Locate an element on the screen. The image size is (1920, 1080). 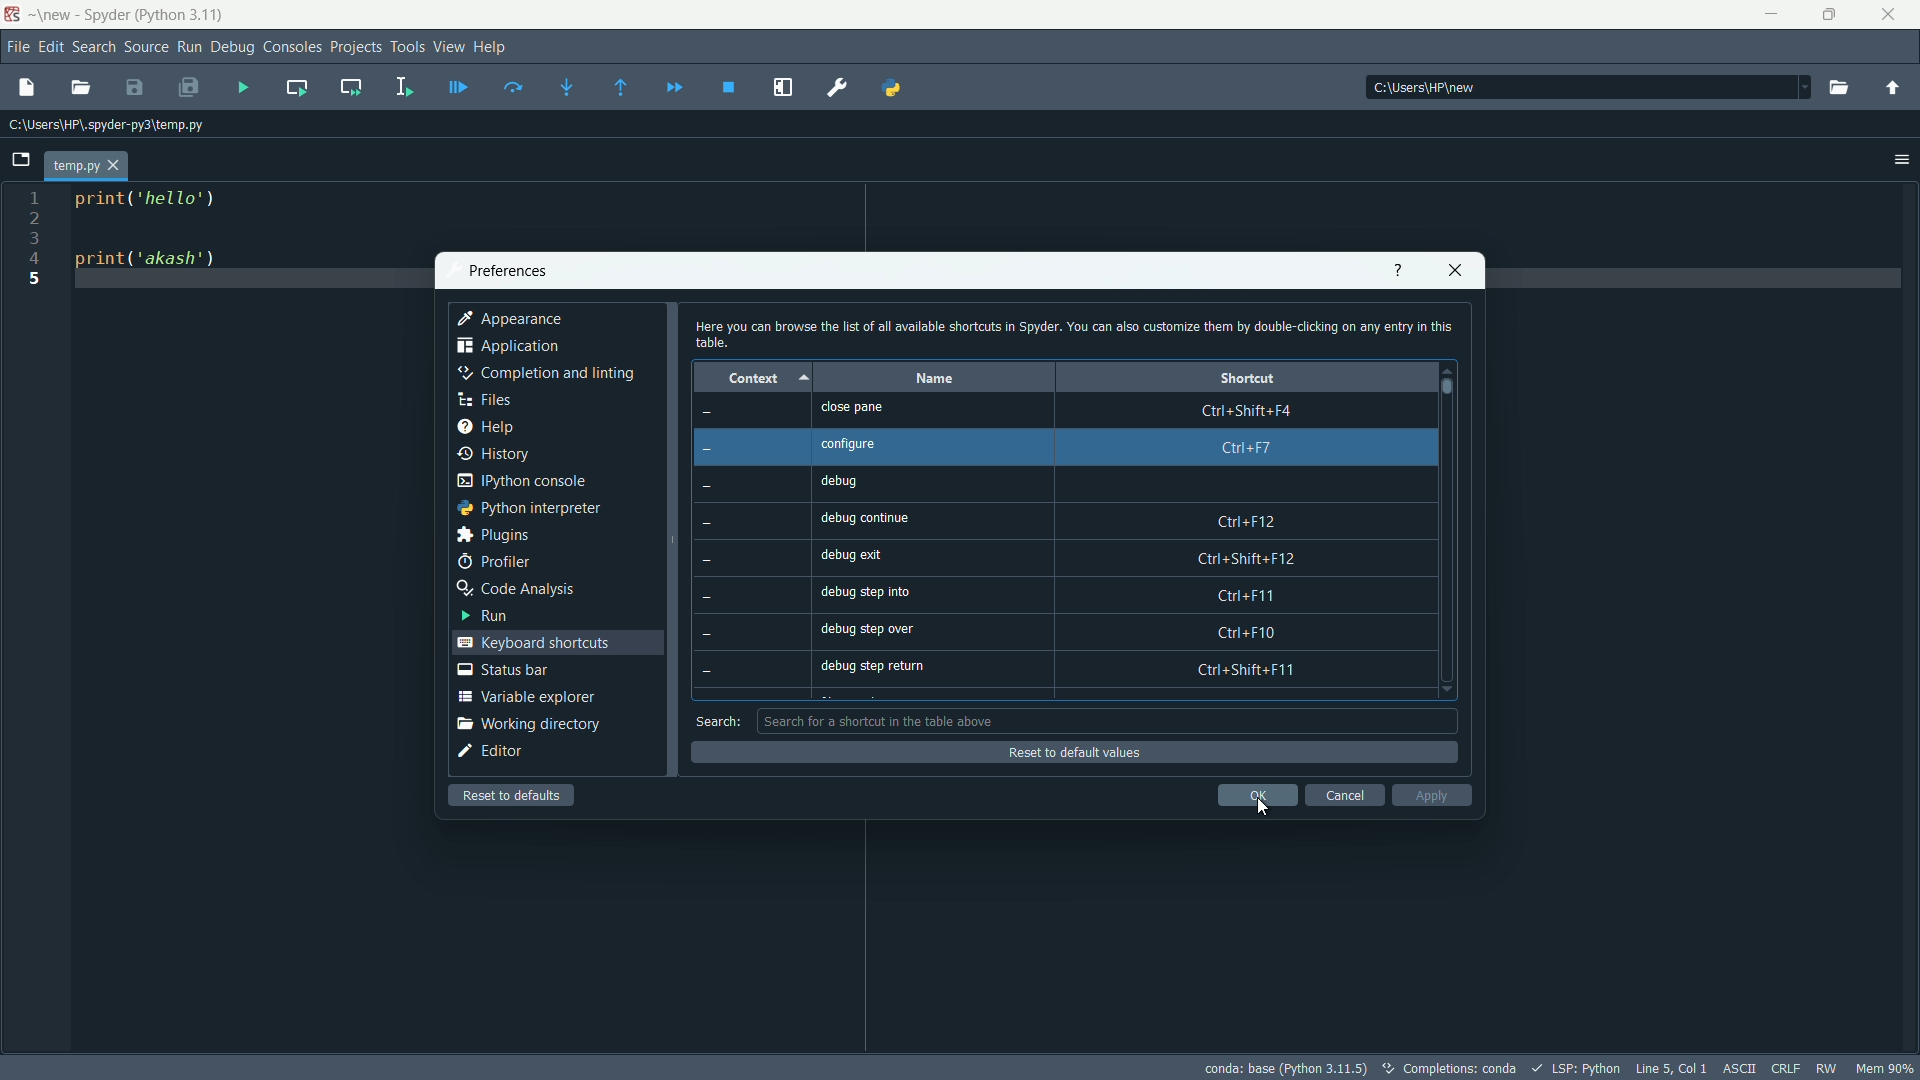
help is located at coordinates (486, 425).